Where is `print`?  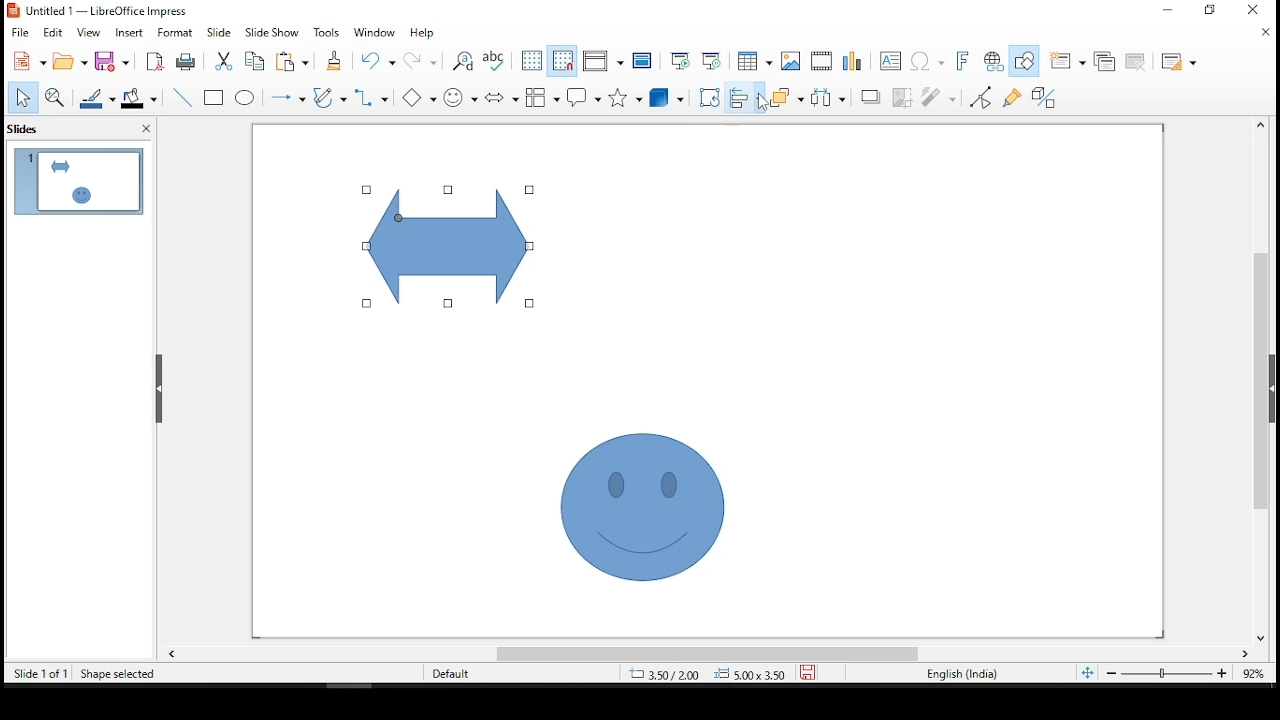
print is located at coordinates (184, 63).